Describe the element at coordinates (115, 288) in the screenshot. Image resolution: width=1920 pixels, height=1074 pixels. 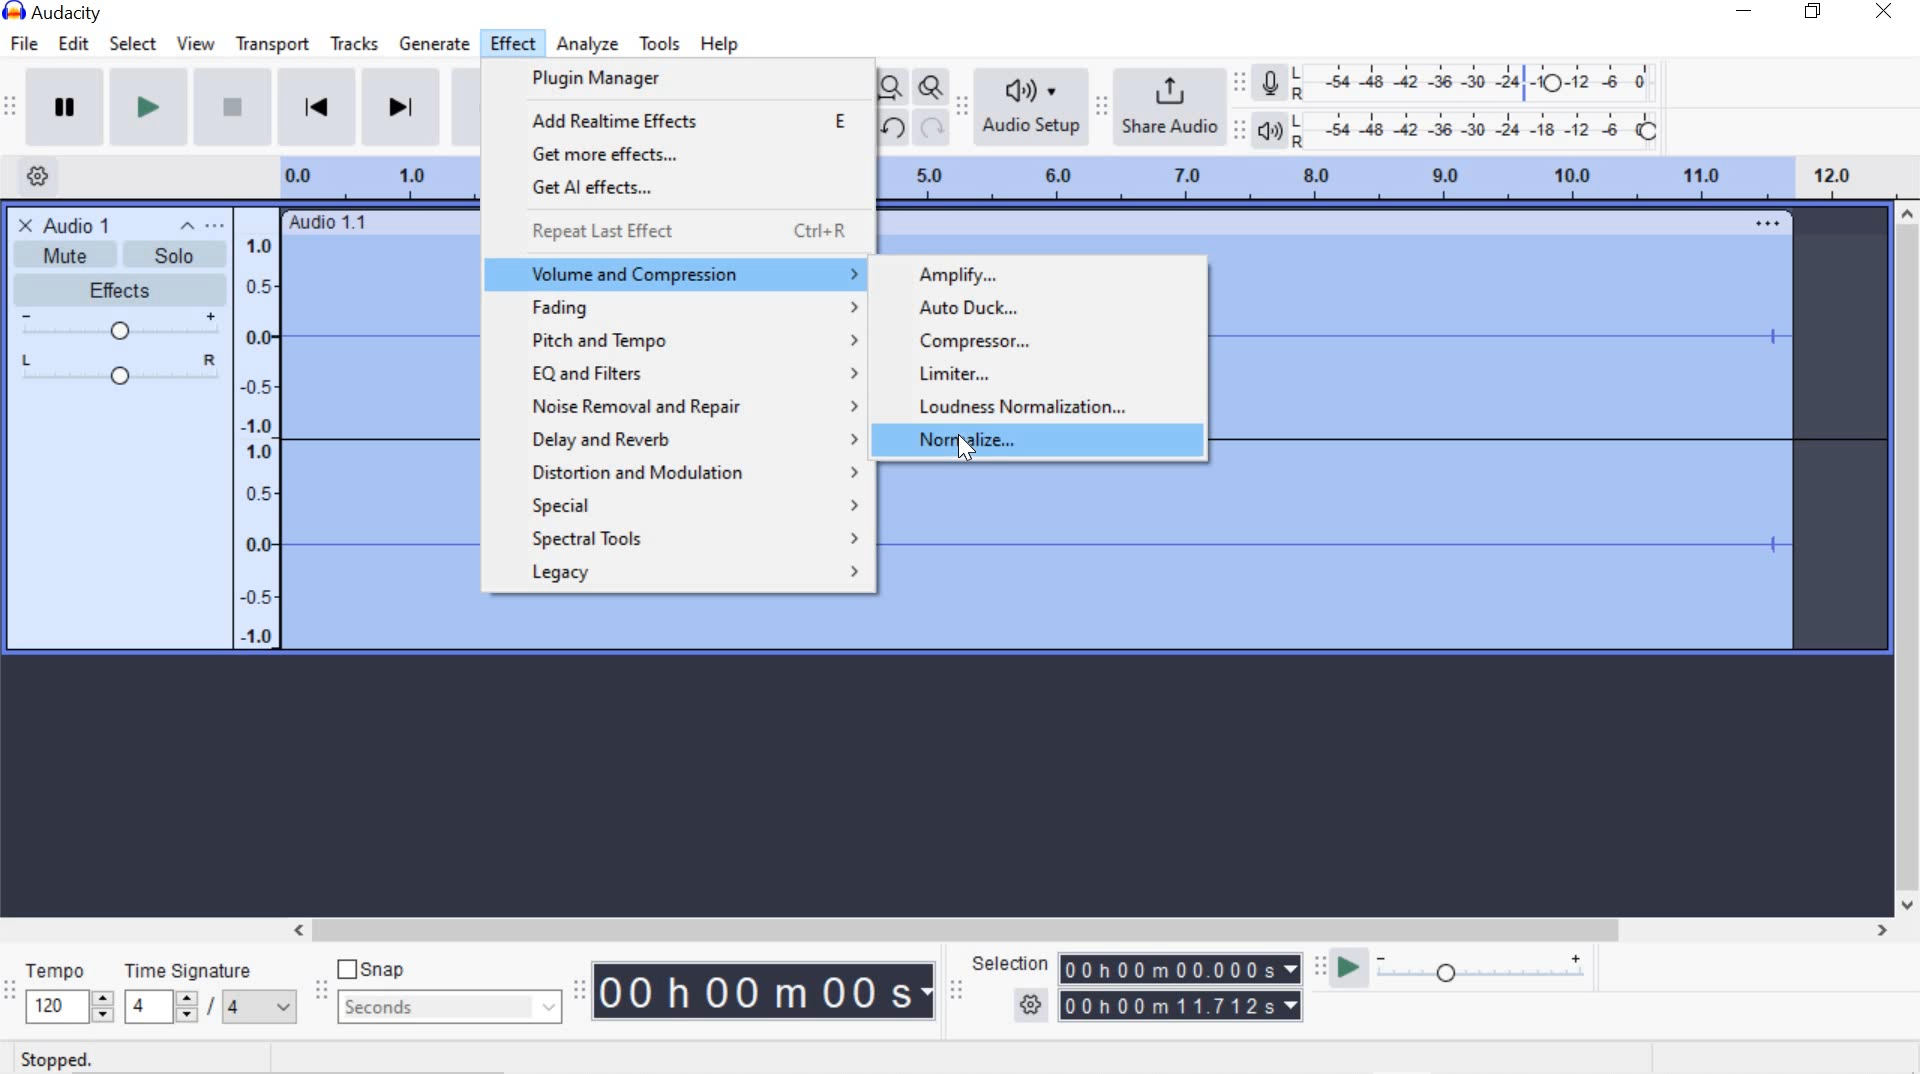
I see `EFFECTS` at that location.